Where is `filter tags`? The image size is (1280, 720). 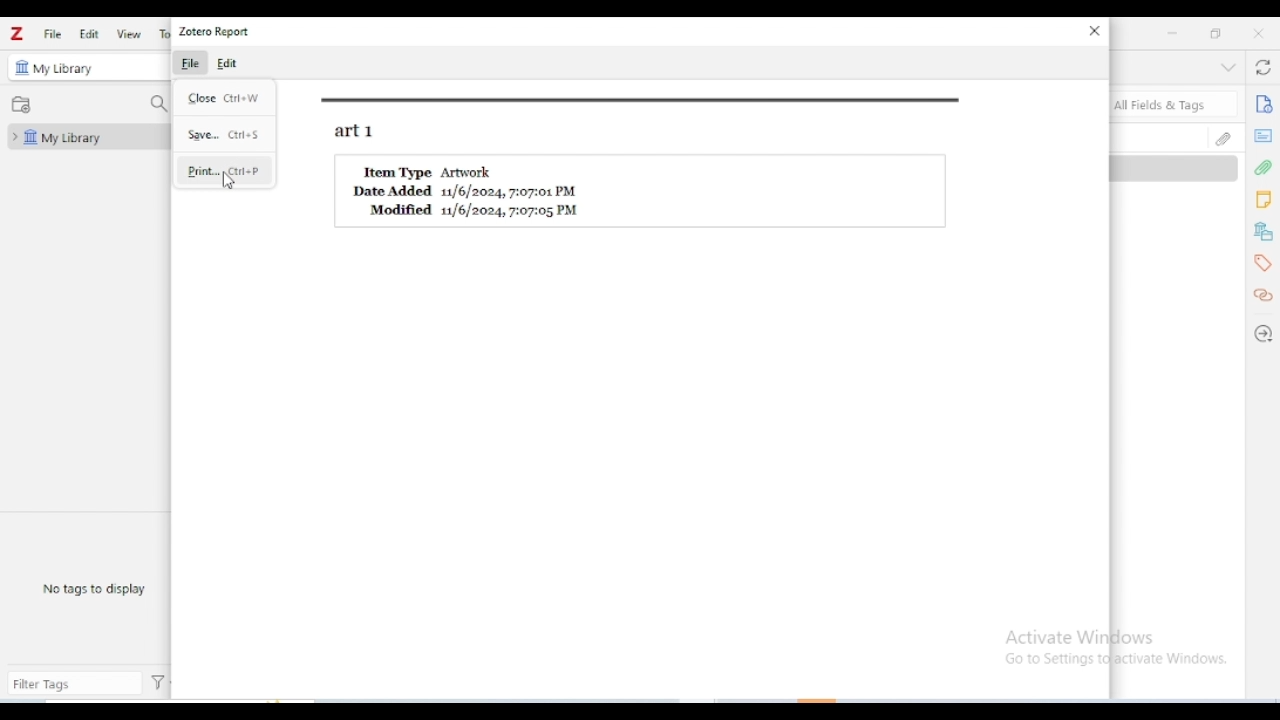
filter tags is located at coordinates (74, 685).